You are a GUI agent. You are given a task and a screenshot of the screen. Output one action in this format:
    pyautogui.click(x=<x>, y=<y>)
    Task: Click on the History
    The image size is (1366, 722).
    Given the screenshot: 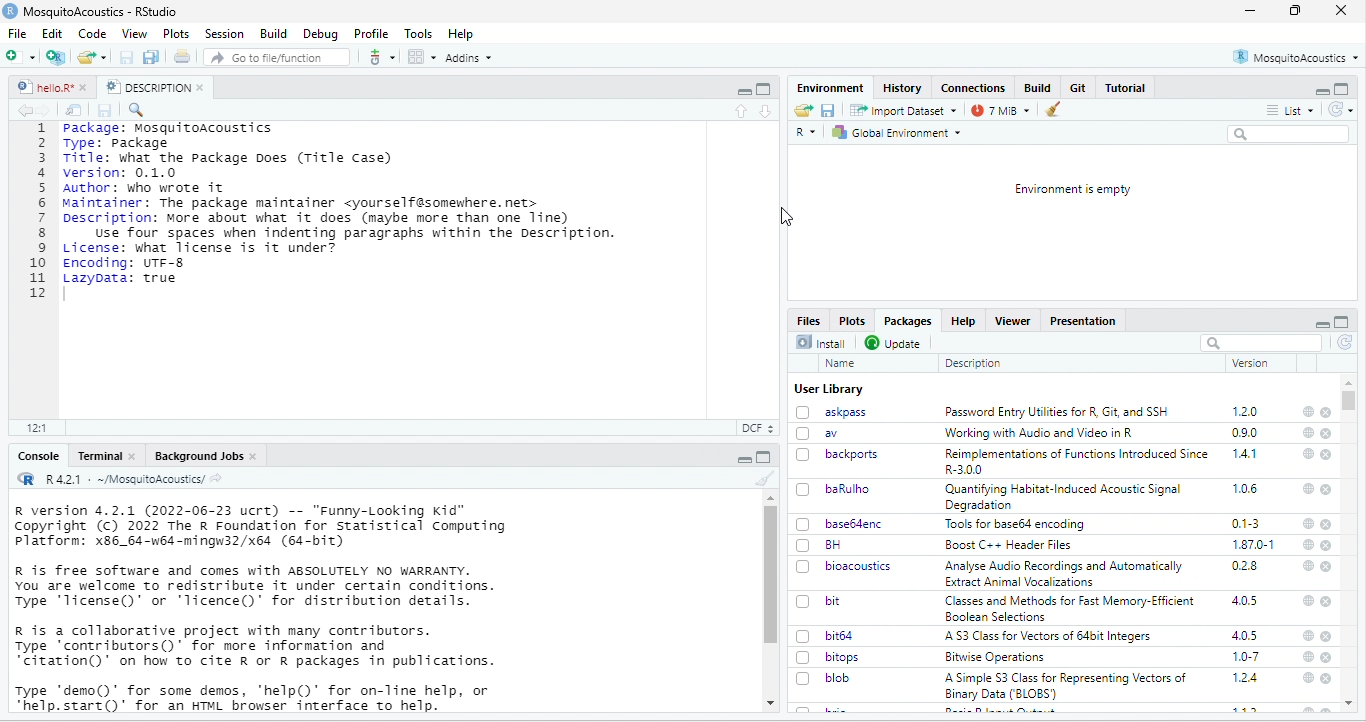 What is the action you would take?
    pyautogui.click(x=902, y=88)
    